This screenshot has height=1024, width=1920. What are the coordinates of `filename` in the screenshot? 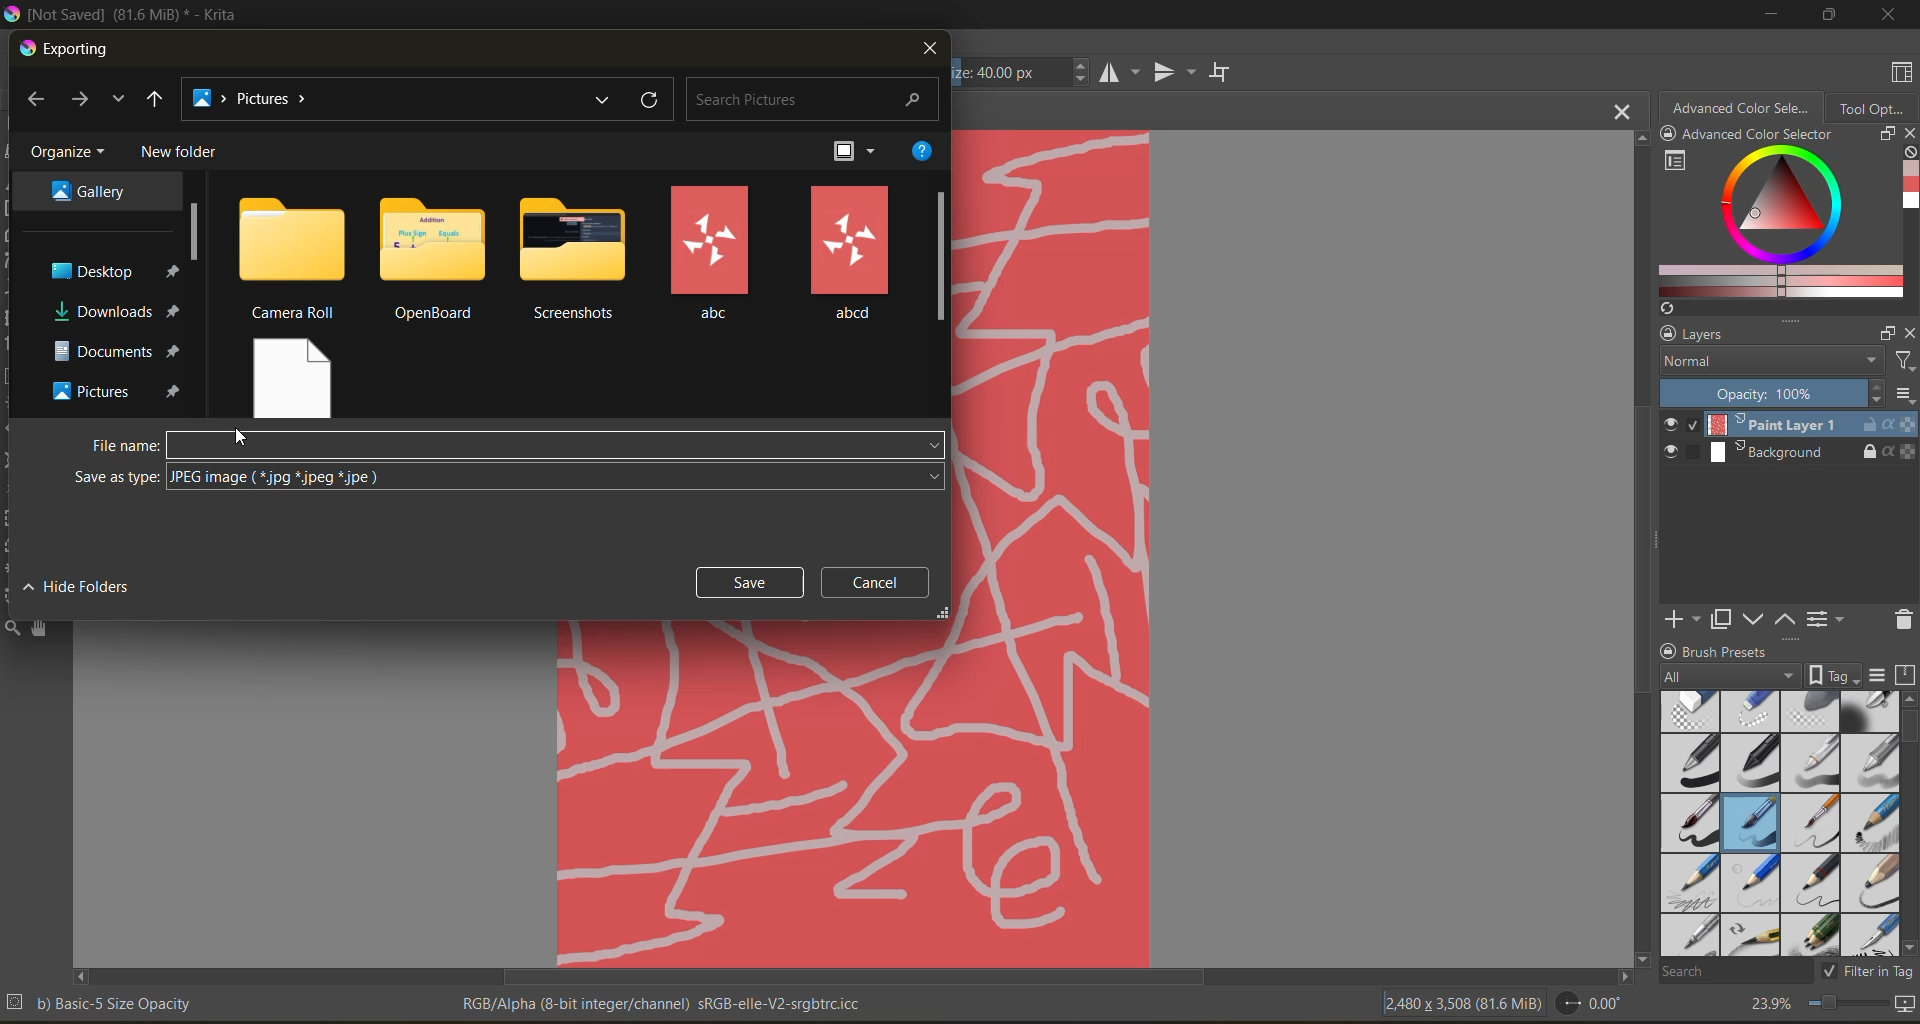 It's located at (126, 446).